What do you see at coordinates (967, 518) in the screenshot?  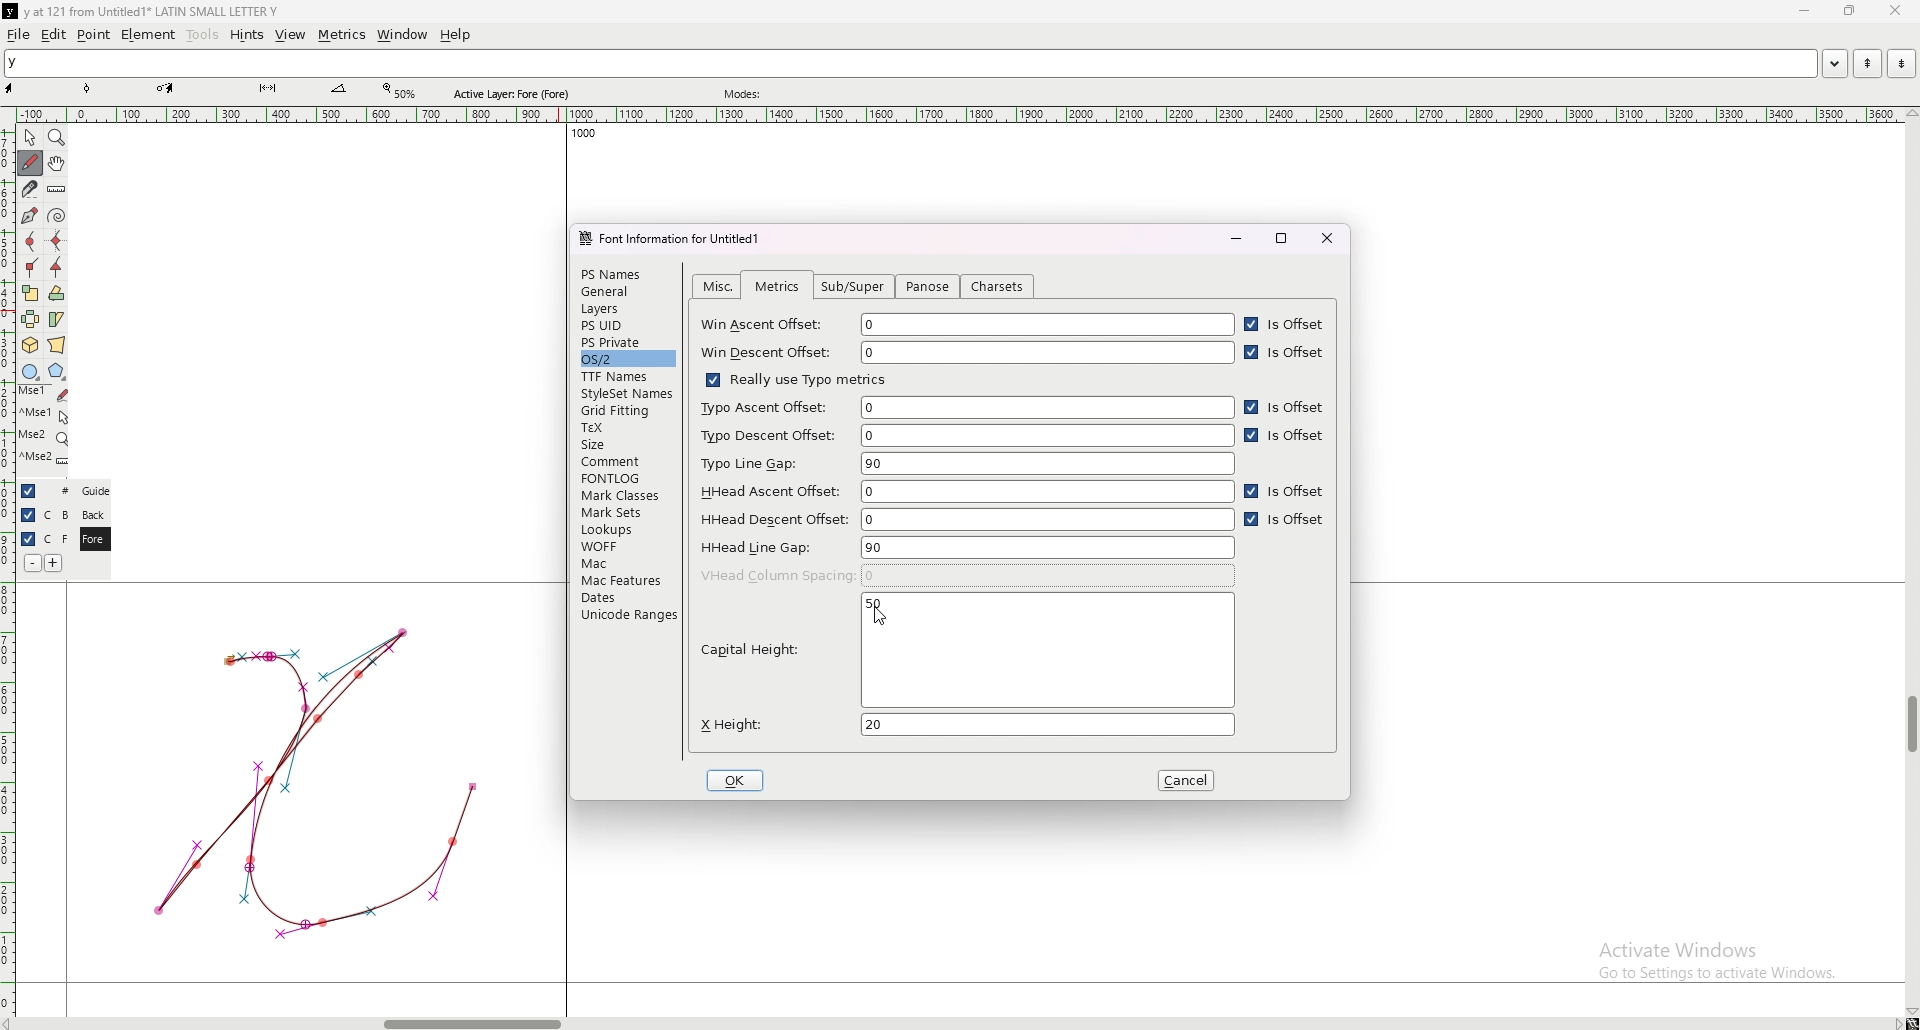 I see `hhead descent offset 0` at bounding box center [967, 518].